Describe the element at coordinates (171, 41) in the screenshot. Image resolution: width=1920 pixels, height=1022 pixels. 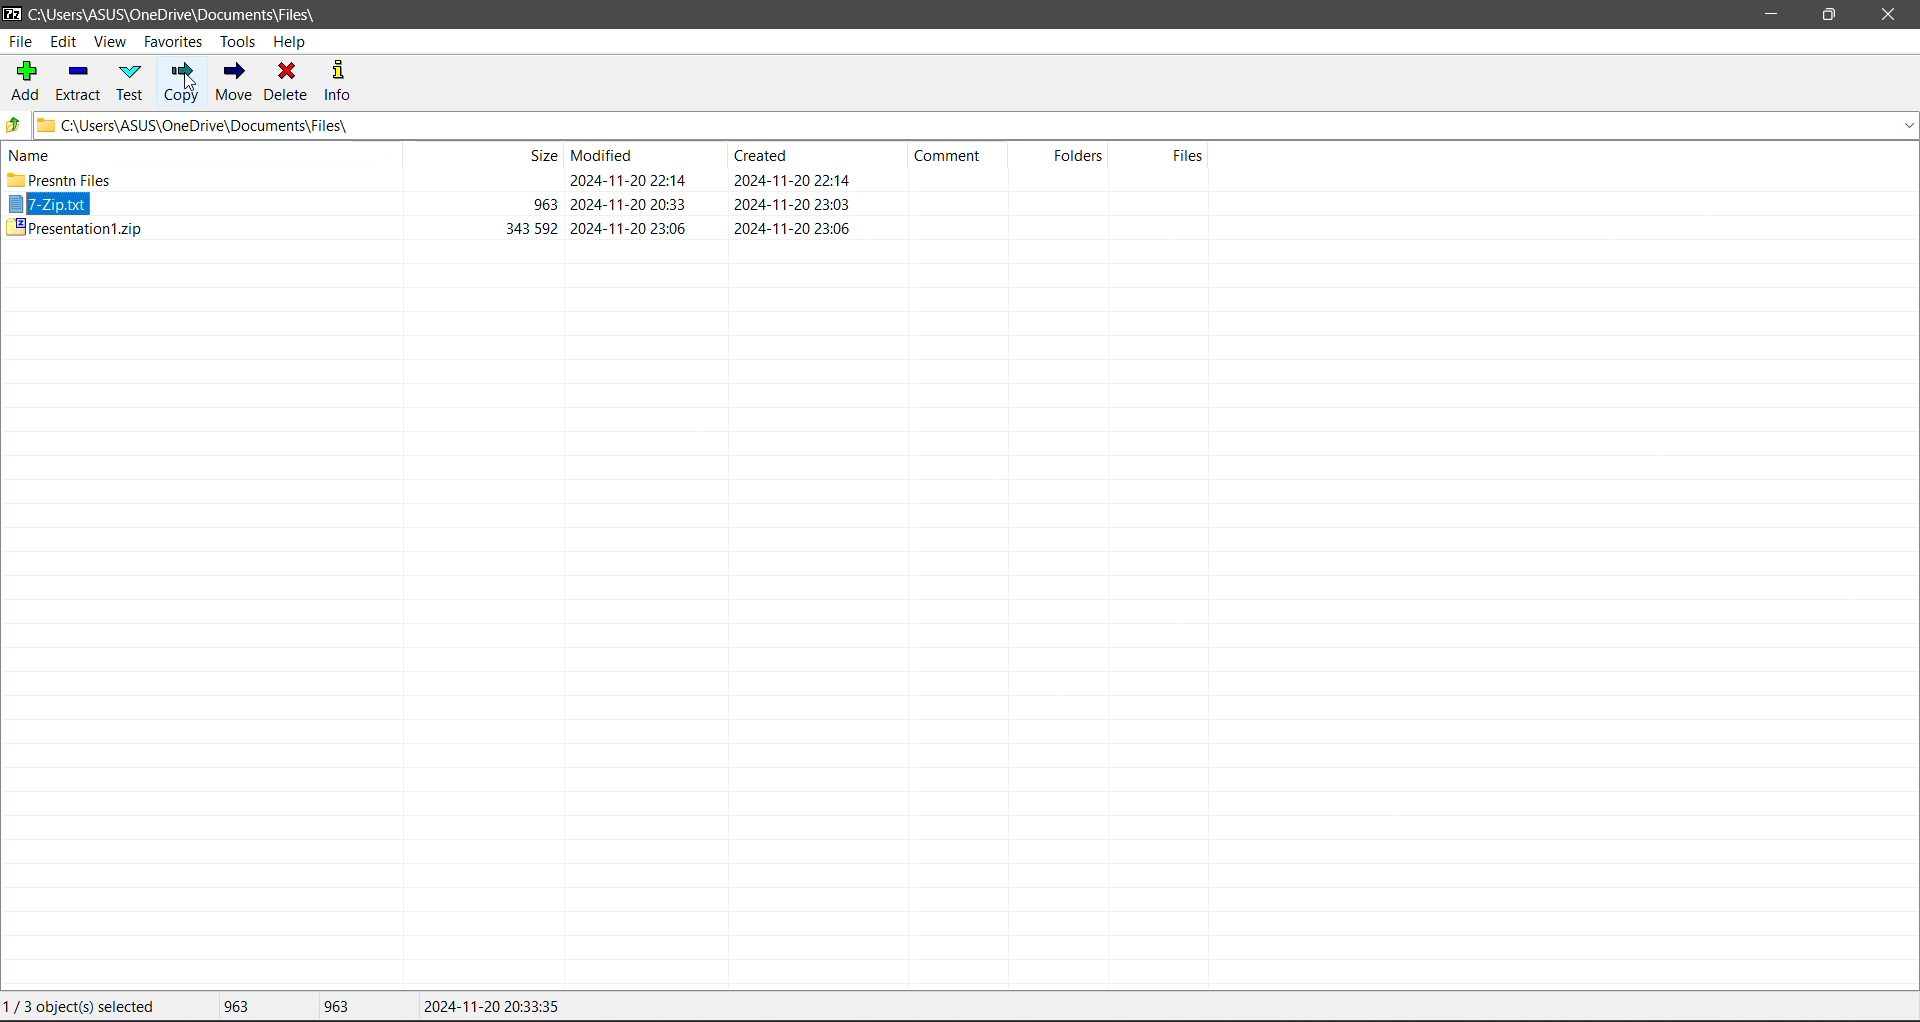
I see `Favorites` at that location.